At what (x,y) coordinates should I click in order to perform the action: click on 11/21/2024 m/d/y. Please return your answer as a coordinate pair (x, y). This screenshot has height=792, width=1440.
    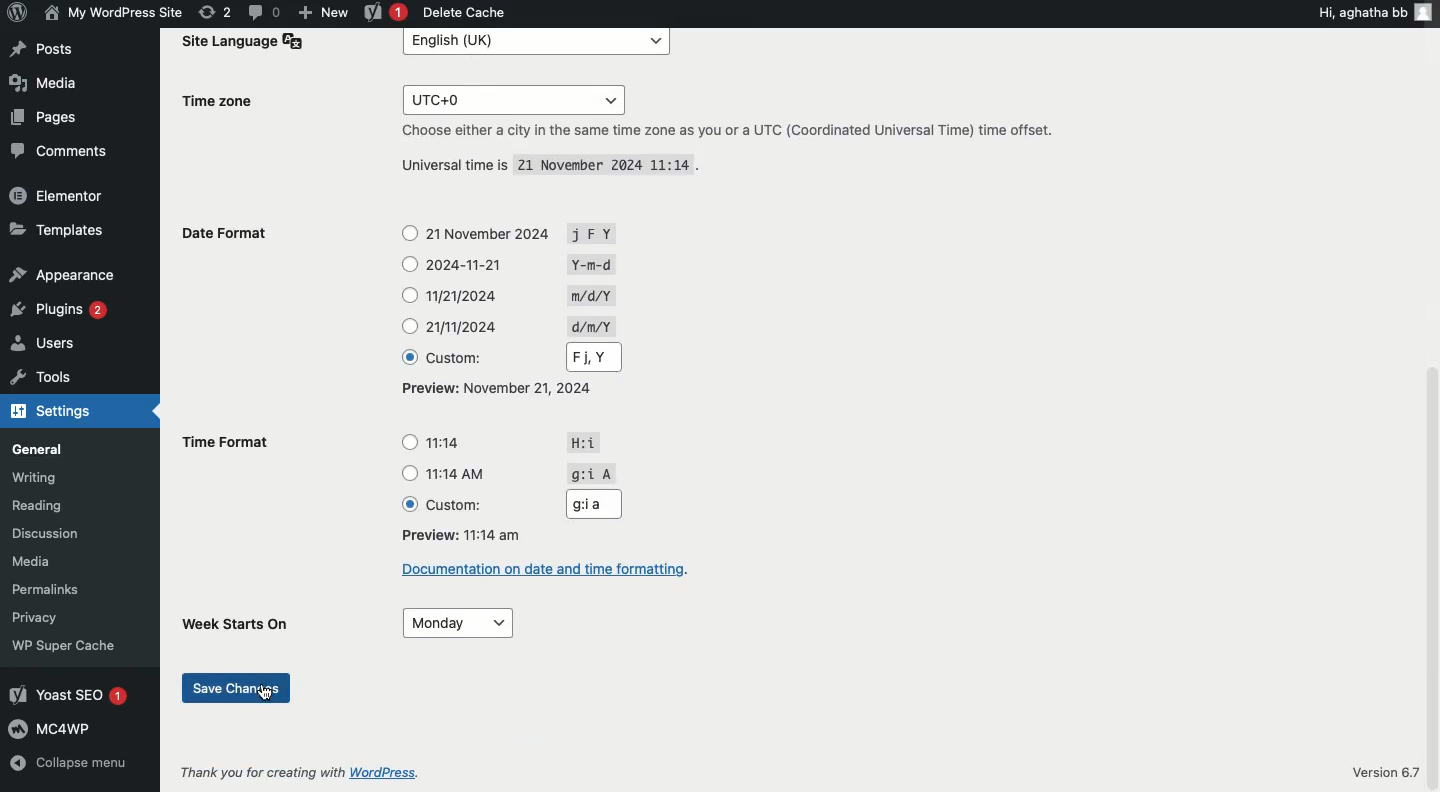
    Looking at the image, I should click on (524, 296).